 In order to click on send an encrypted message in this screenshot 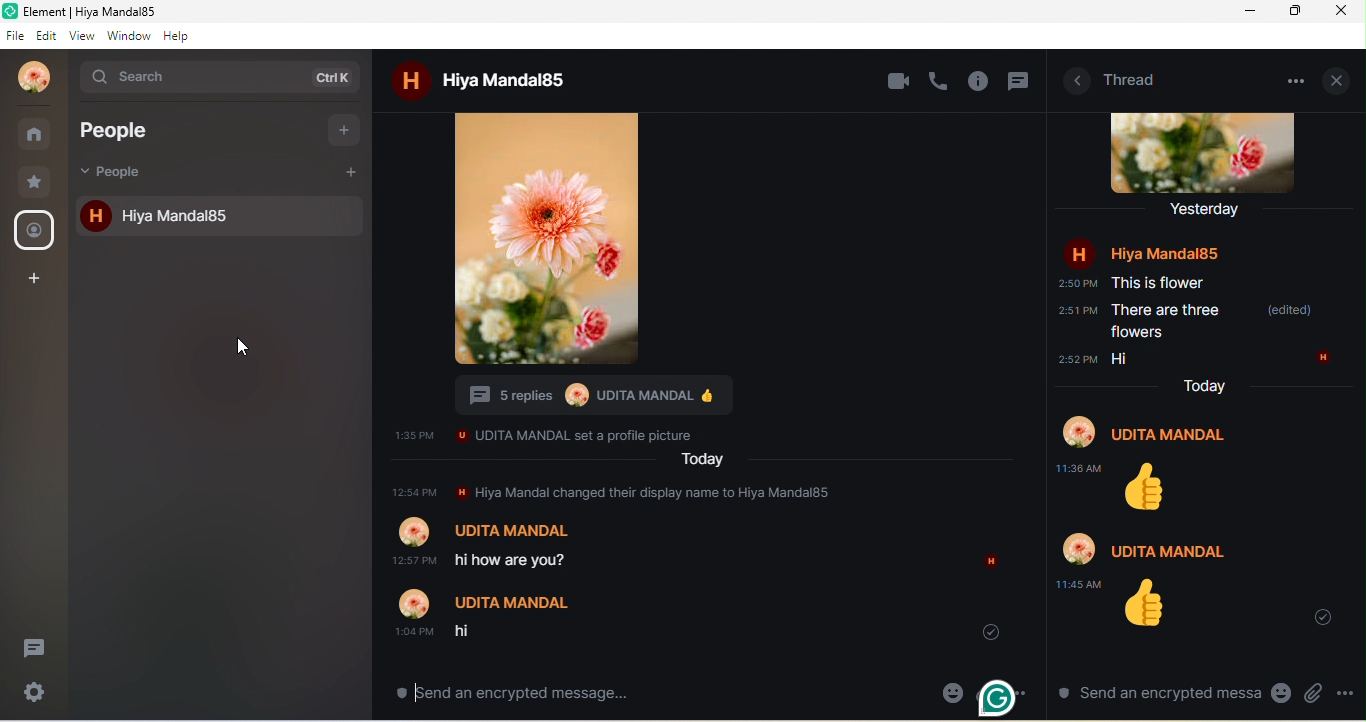, I will do `click(517, 692)`.